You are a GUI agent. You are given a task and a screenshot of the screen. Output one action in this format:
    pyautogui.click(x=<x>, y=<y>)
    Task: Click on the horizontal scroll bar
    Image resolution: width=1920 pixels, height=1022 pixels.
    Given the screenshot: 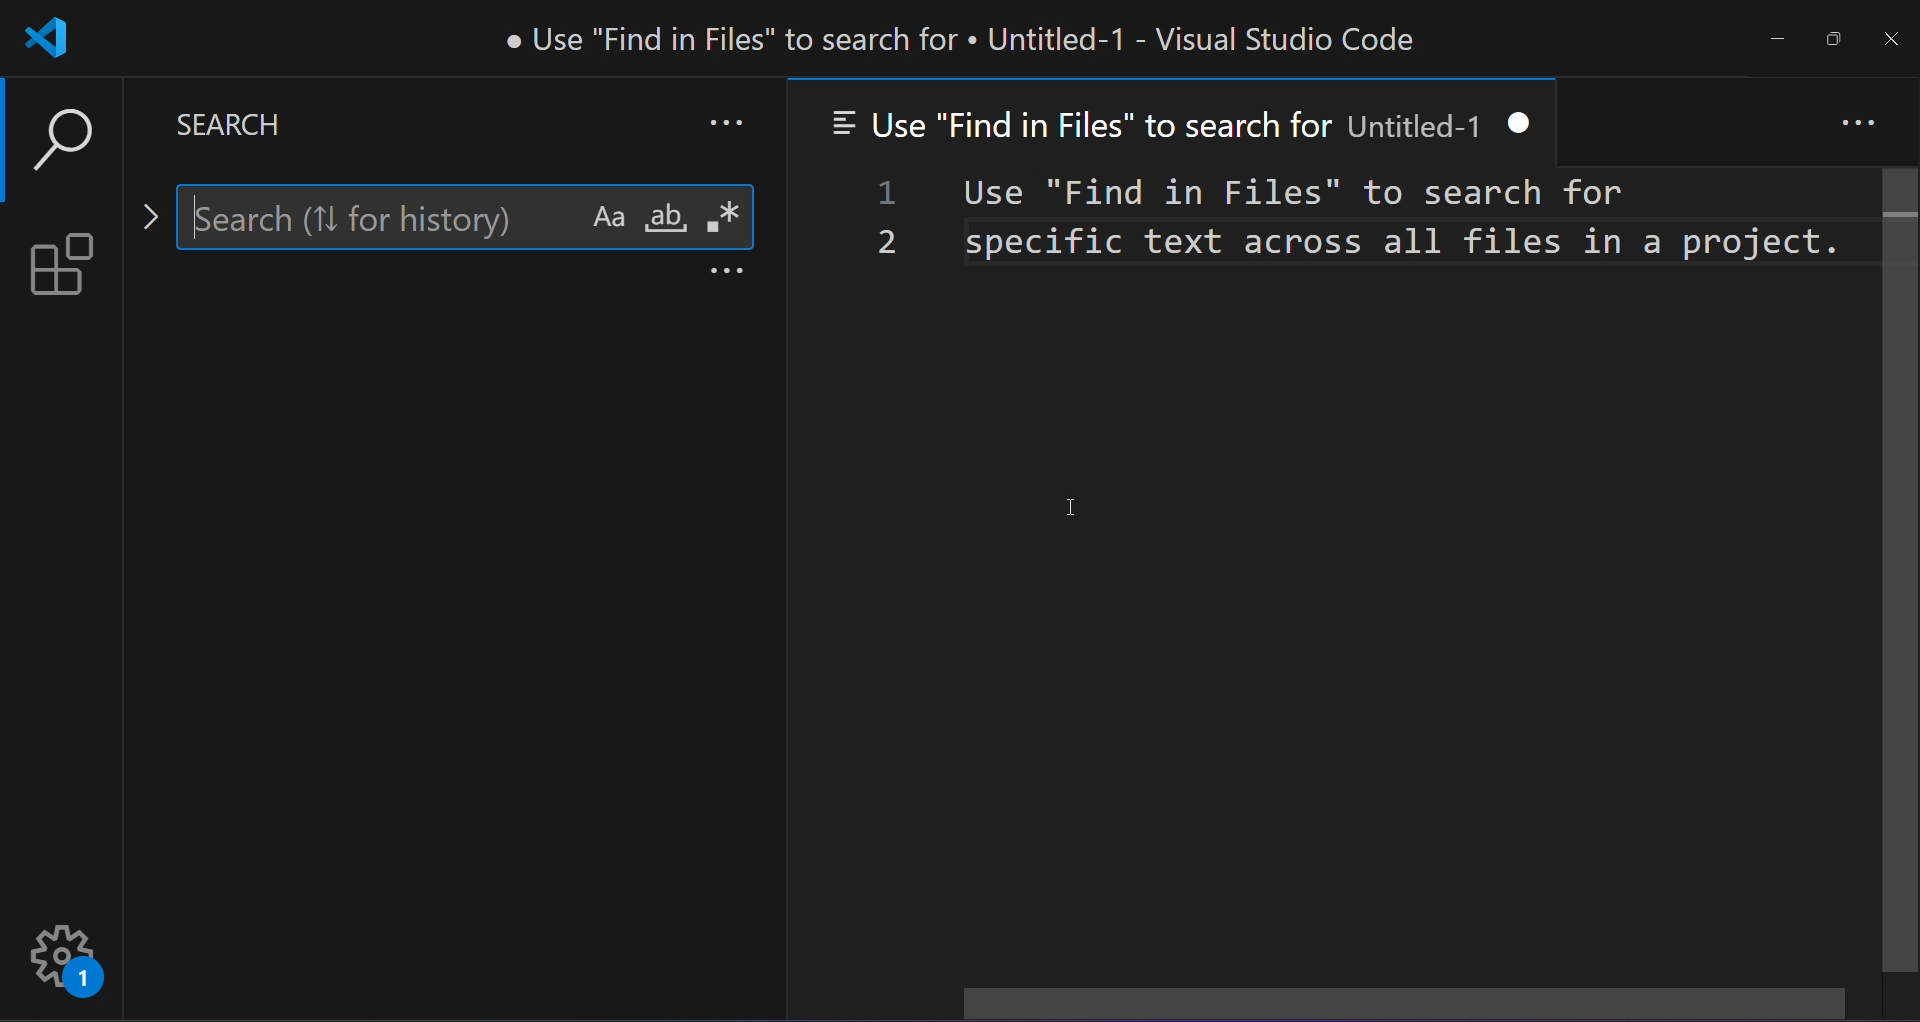 What is the action you would take?
    pyautogui.click(x=1398, y=1005)
    